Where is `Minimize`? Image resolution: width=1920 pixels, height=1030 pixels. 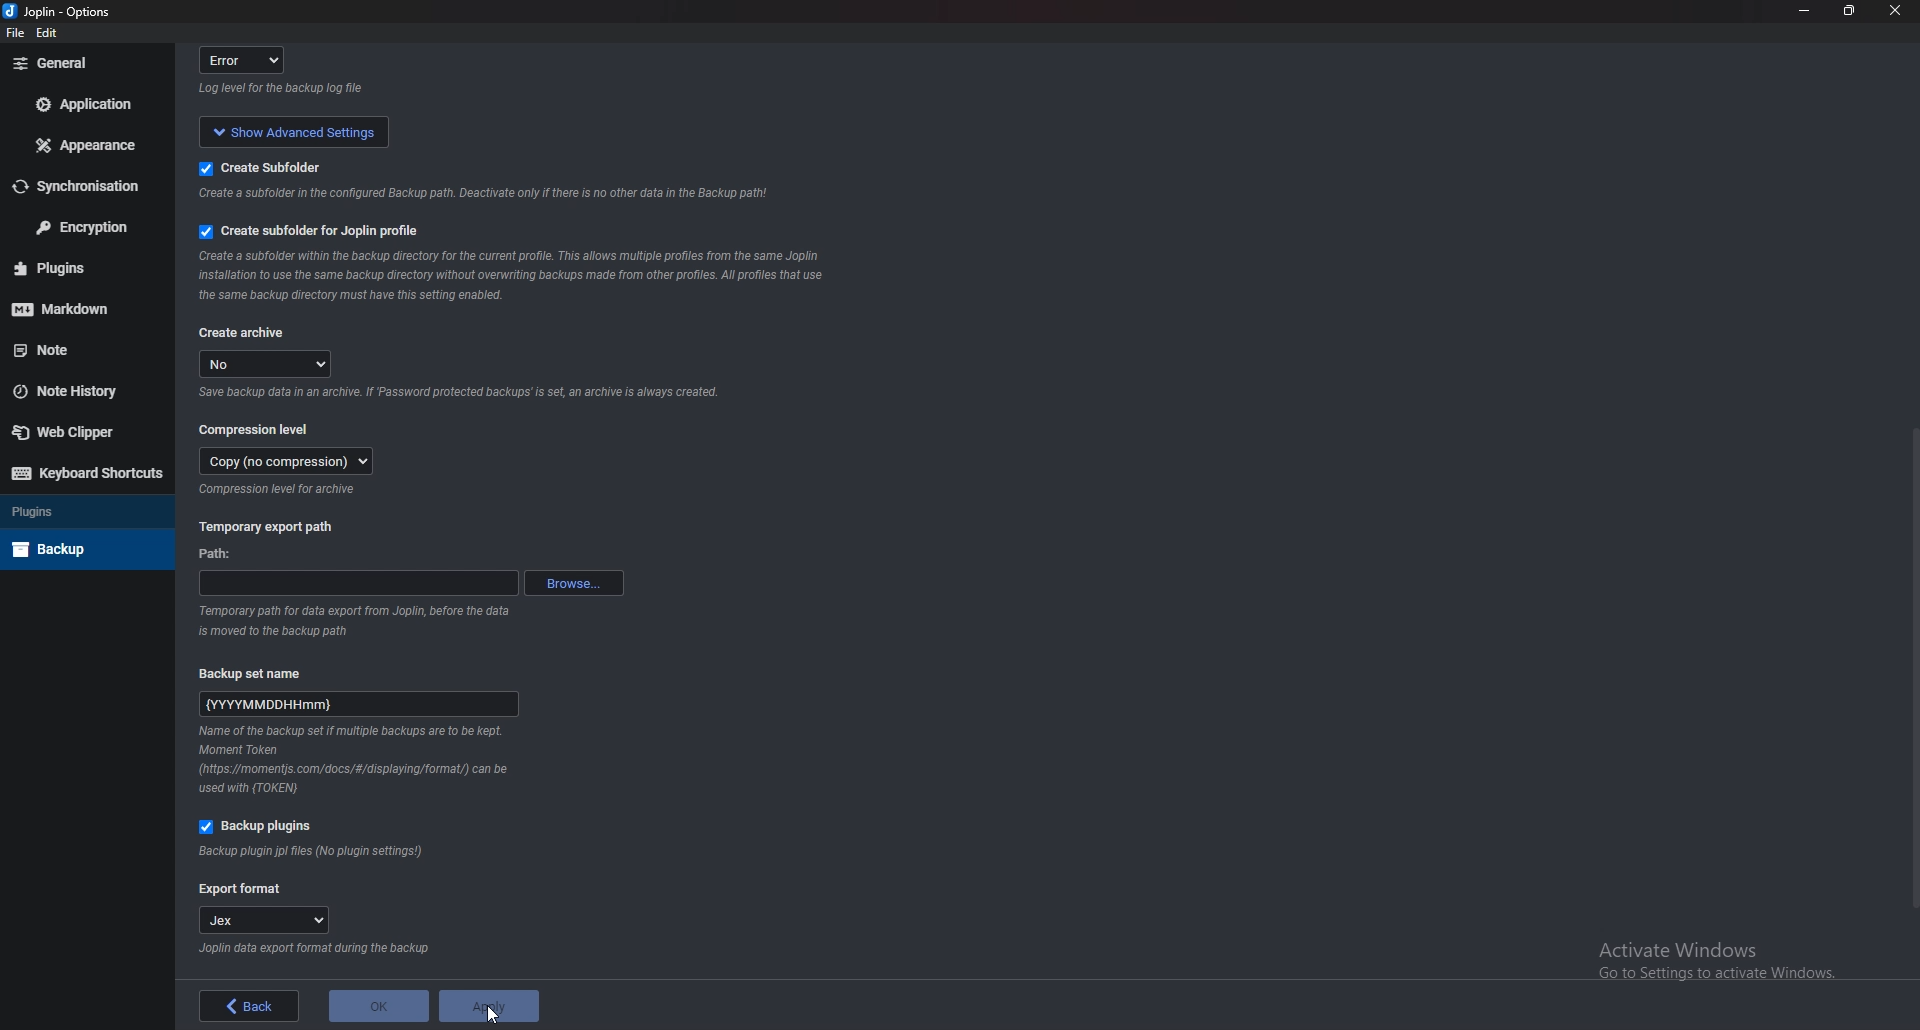
Minimize is located at coordinates (1807, 10).